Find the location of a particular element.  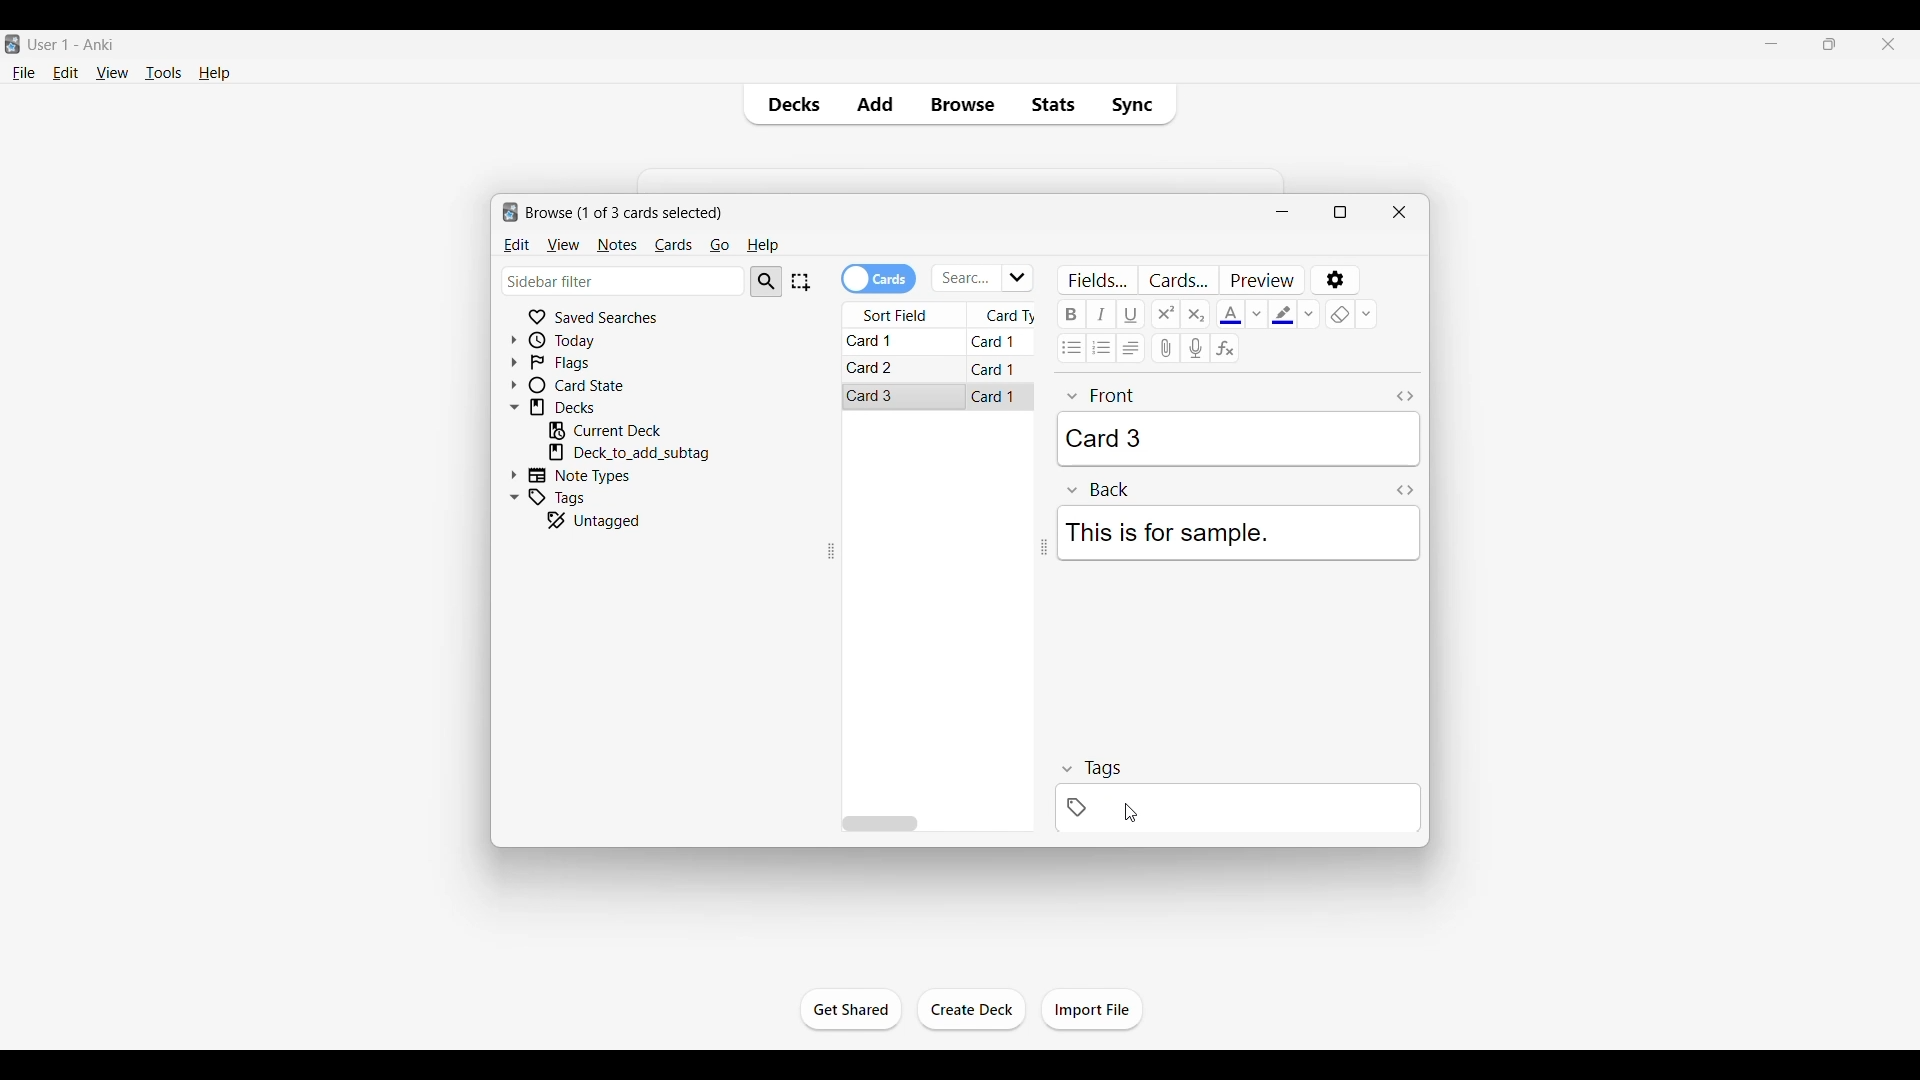

logo is located at coordinates (508, 213).